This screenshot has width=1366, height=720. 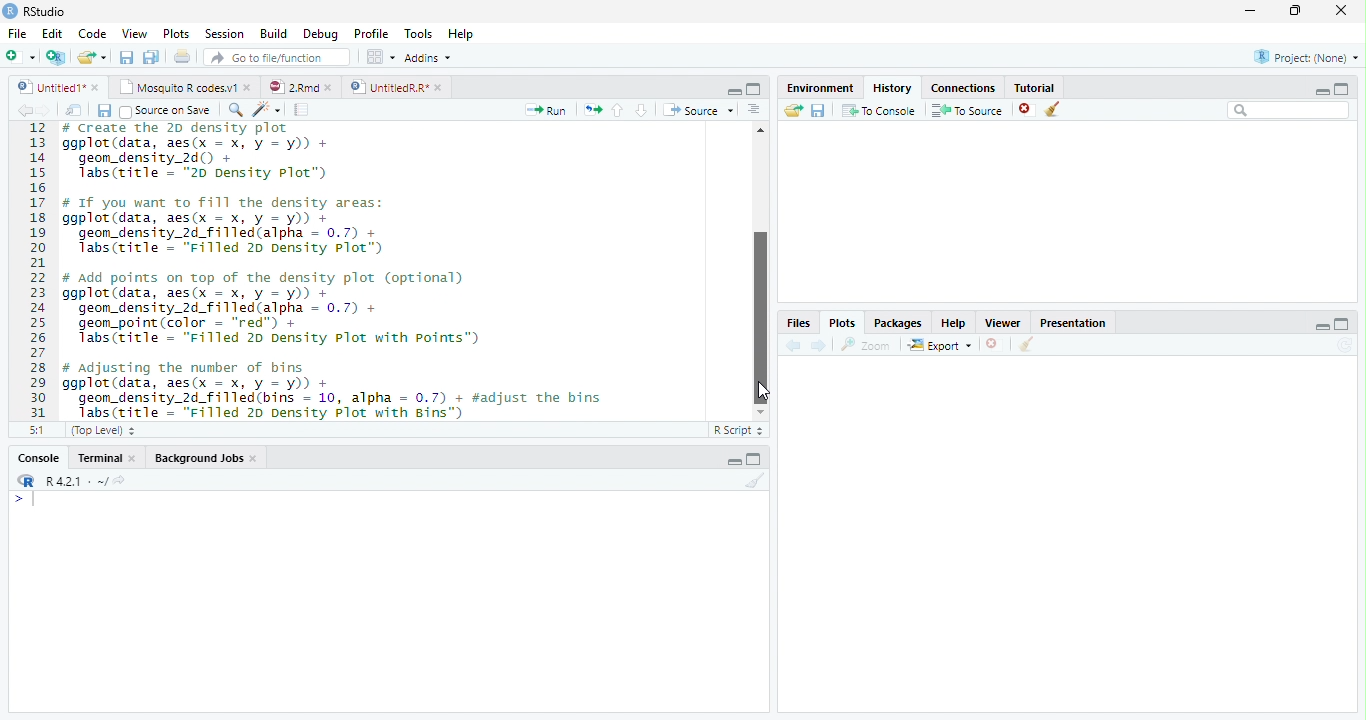 I want to click on Search, so click(x=1289, y=110).